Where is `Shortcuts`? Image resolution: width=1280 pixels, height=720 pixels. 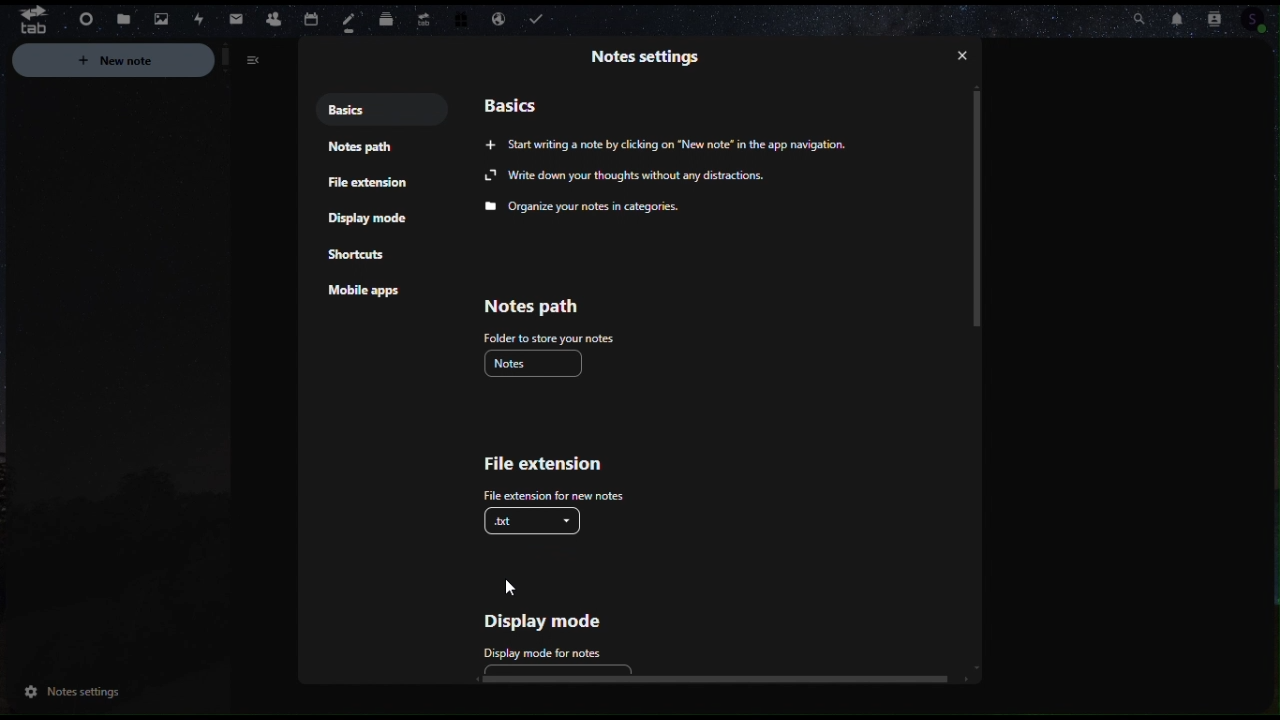
Shortcuts is located at coordinates (359, 257).